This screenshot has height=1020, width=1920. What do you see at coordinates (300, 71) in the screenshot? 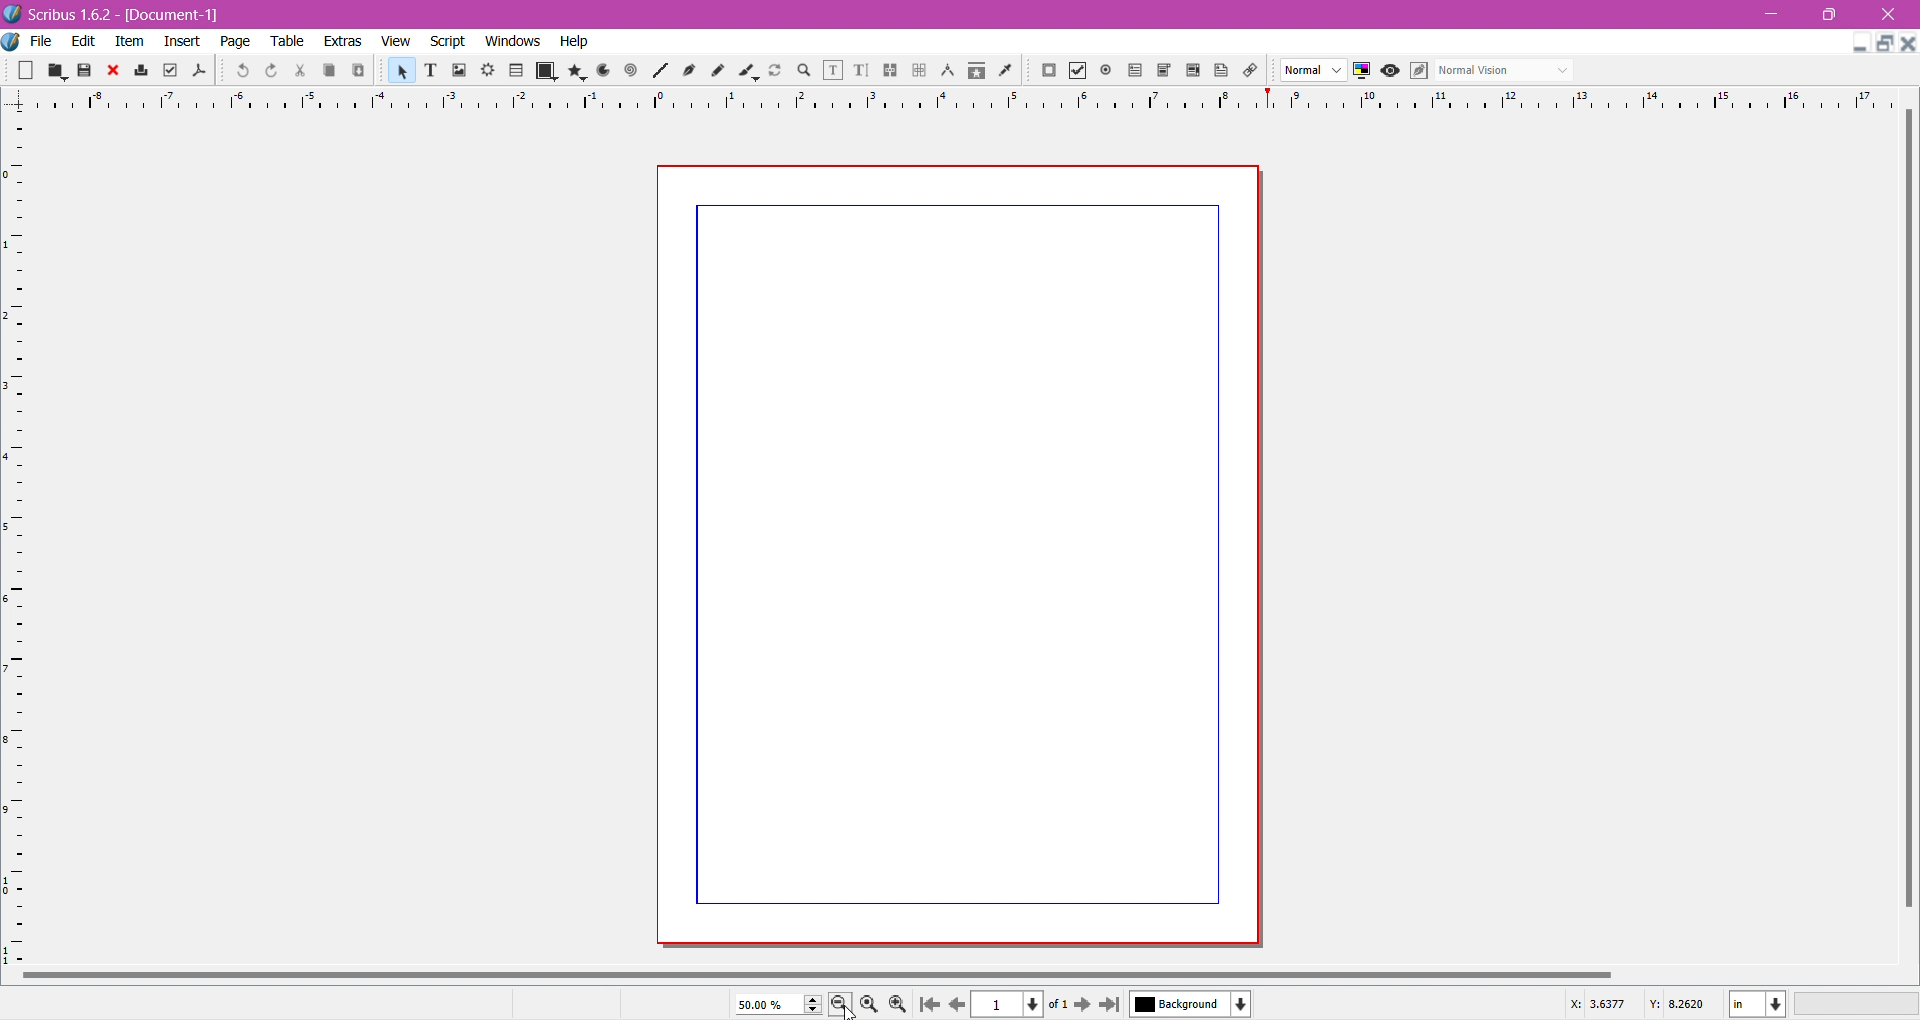
I see `Cut` at bounding box center [300, 71].